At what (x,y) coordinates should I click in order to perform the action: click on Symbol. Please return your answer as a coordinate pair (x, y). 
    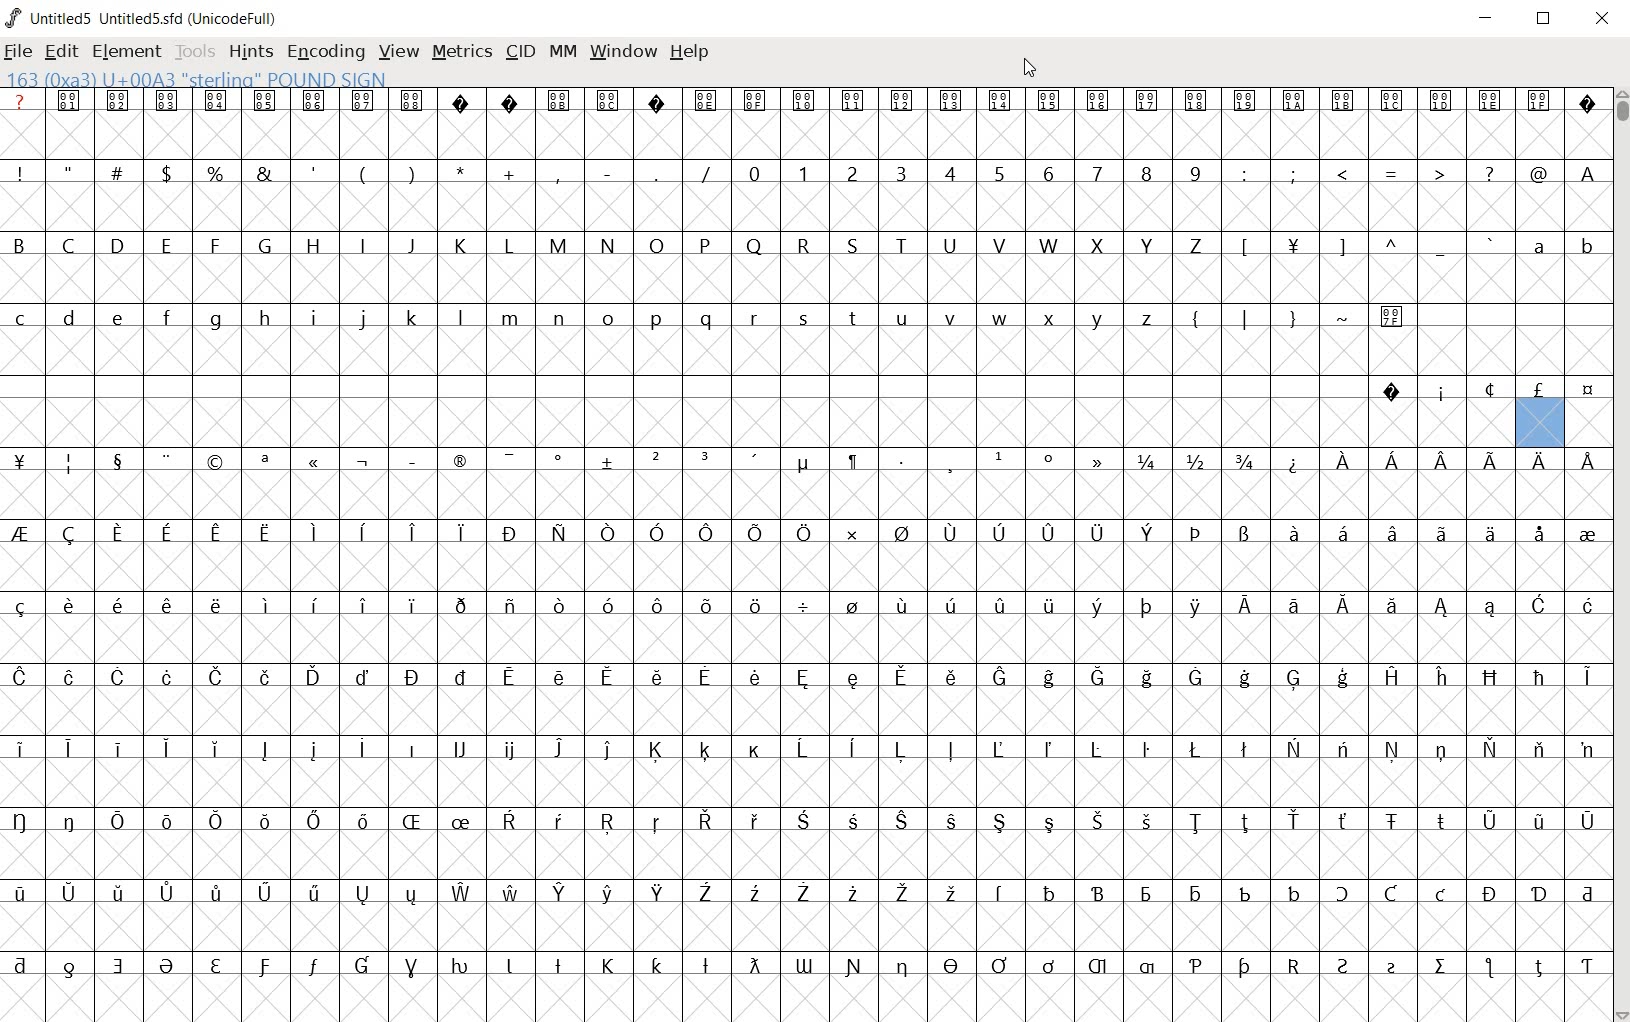
    Looking at the image, I should click on (165, 748).